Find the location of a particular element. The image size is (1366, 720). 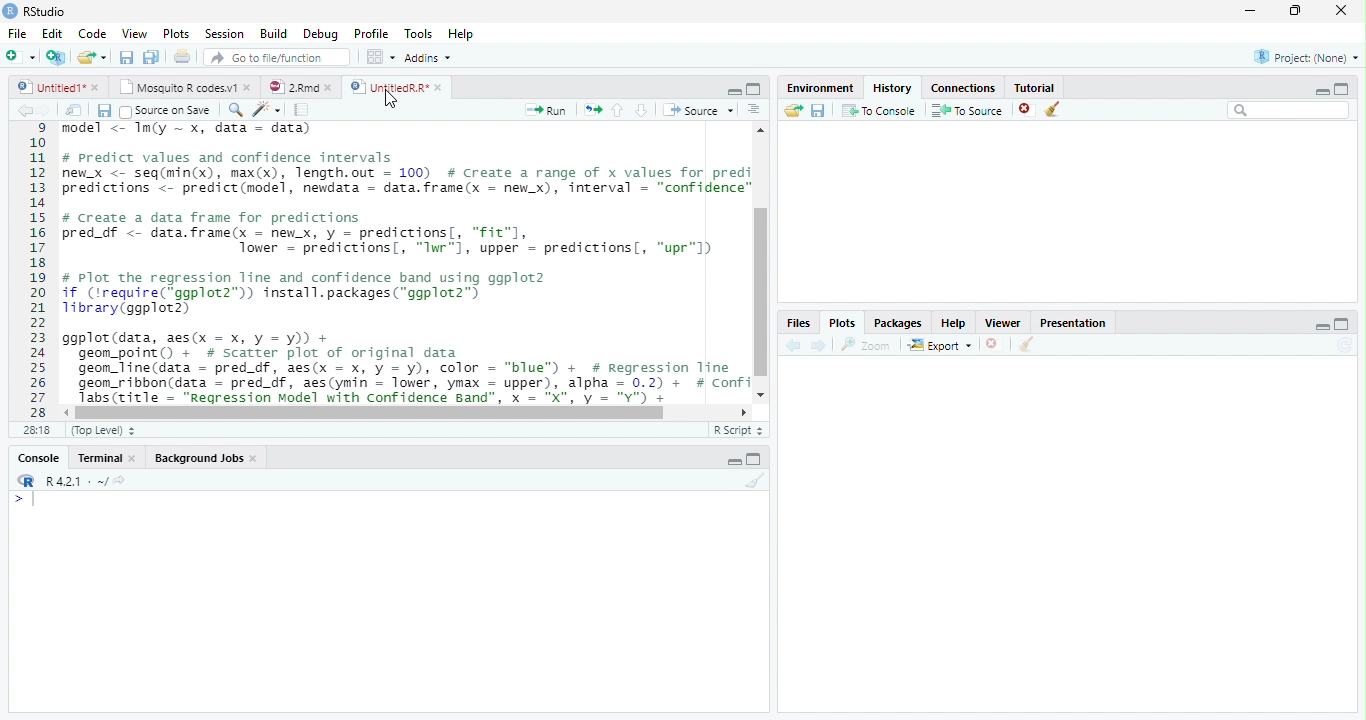

Clear conosole is located at coordinates (1029, 344).